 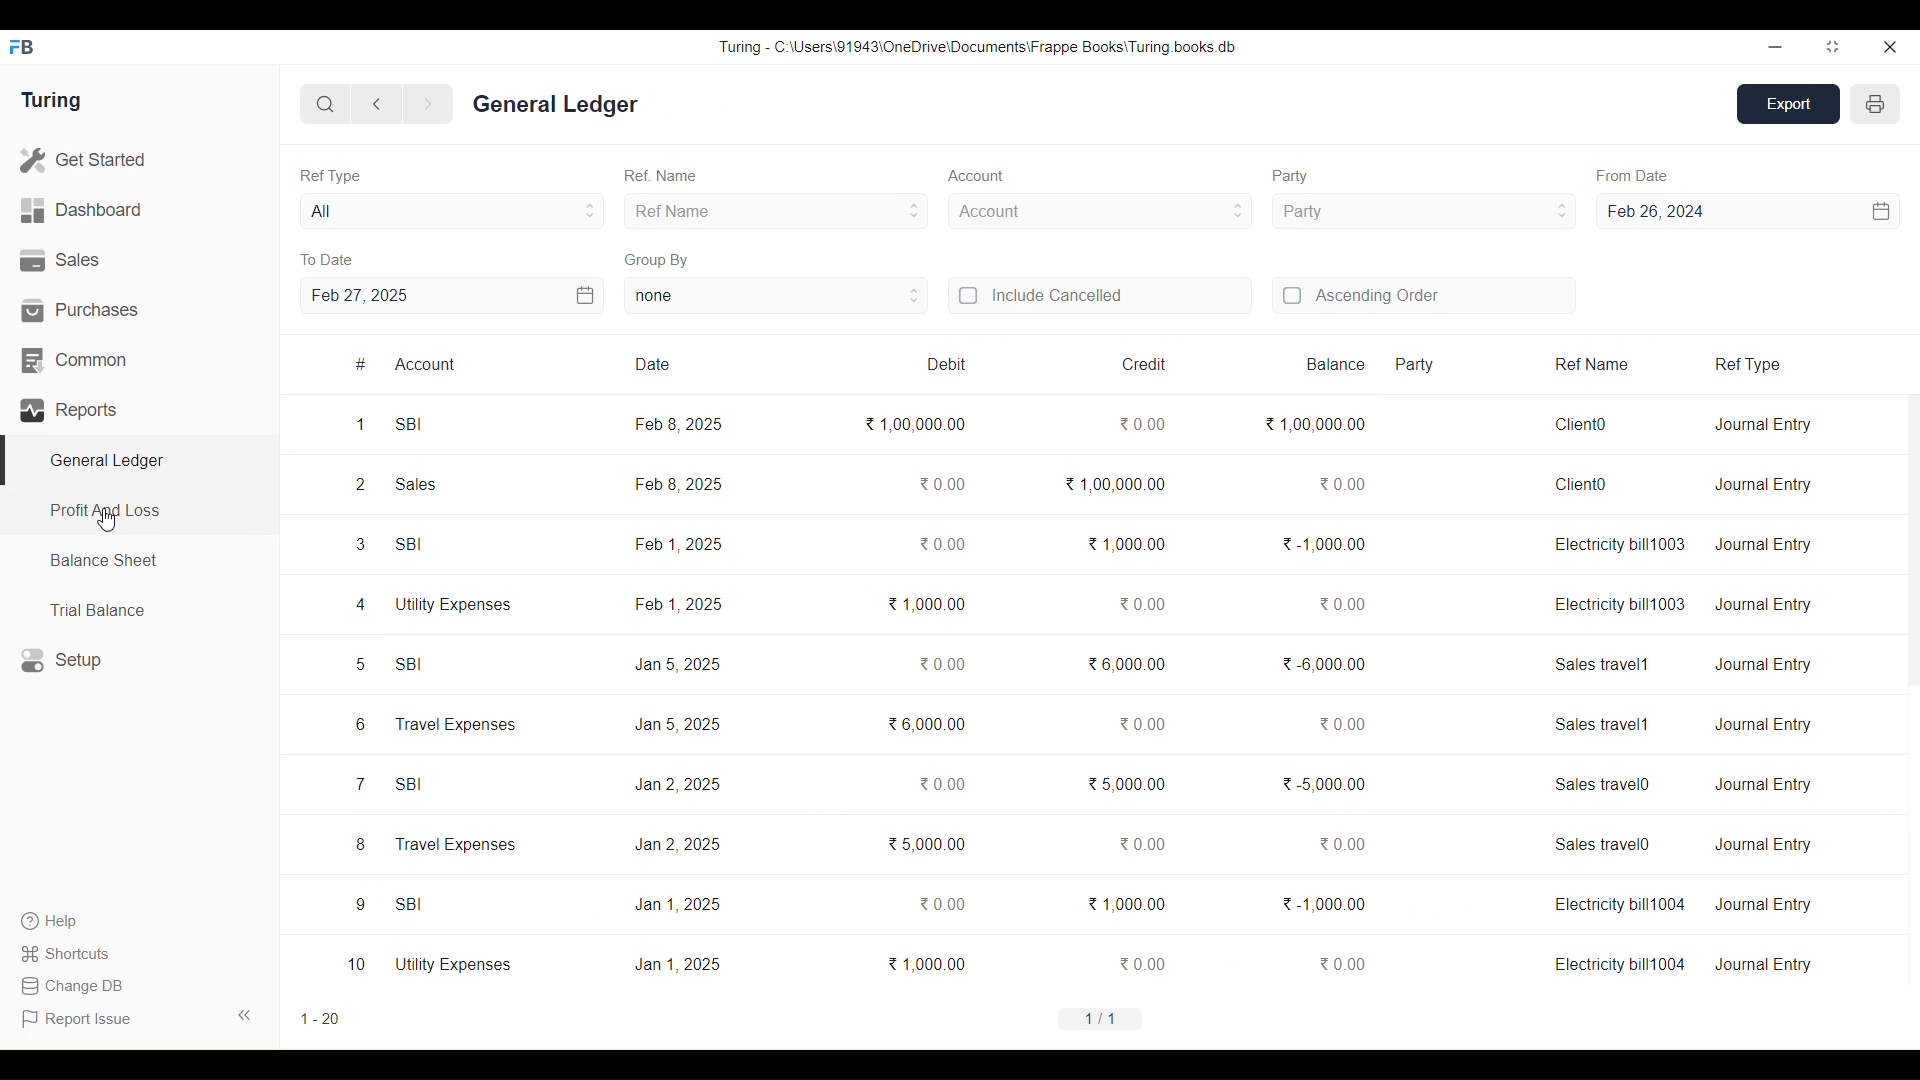 What do you see at coordinates (926, 844) in the screenshot?
I see `5,000.00` at bounding box center [926, 844].